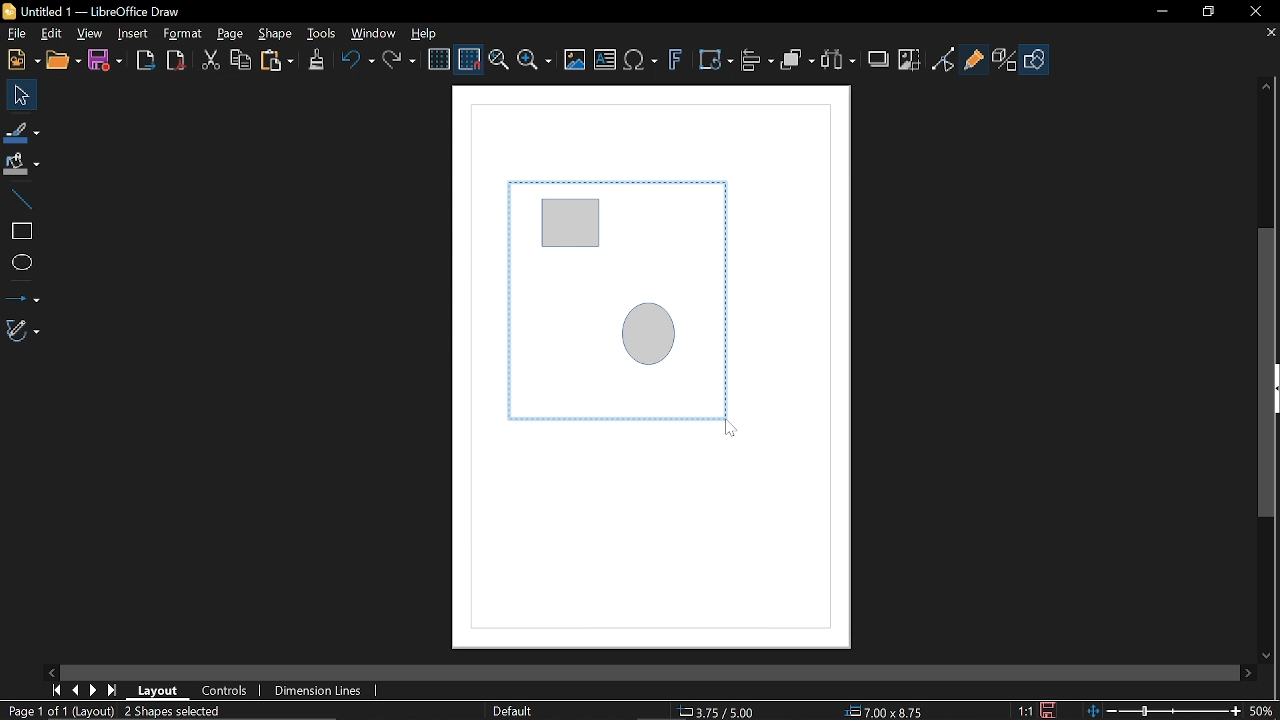 This screenshot has width=1280, height=720. I want to click on Zoom and pan, so click(498, 60).